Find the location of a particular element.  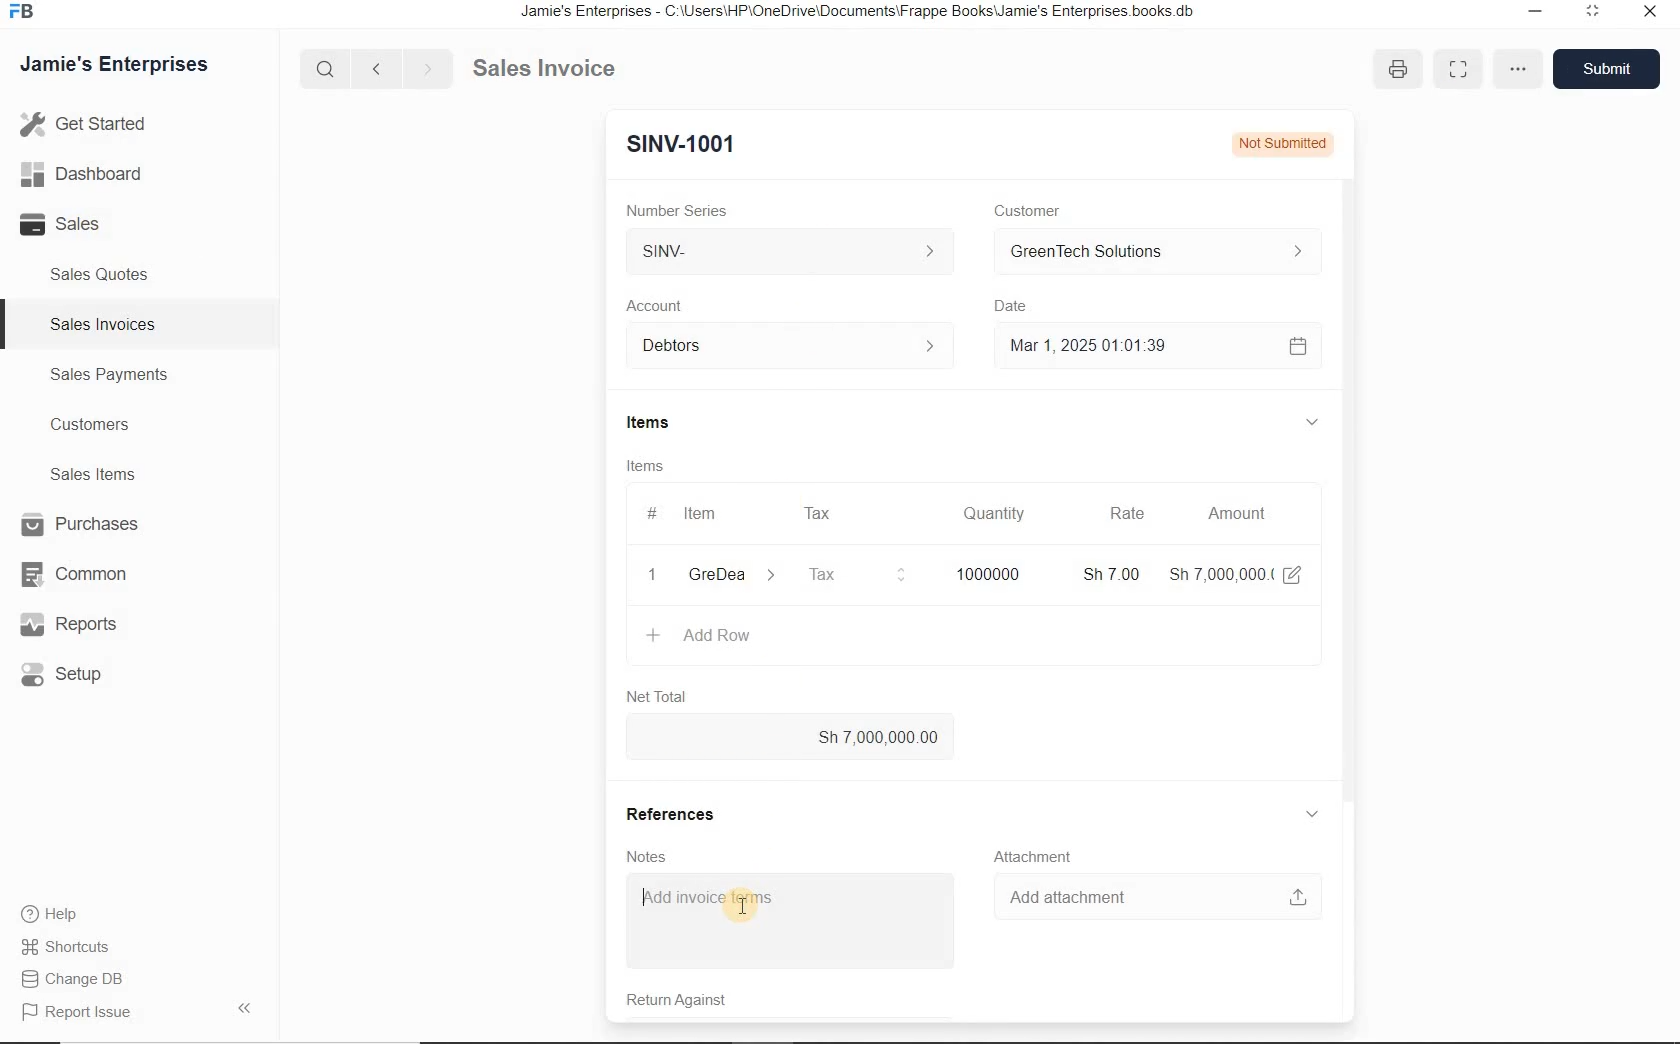

Customer is located at coordinates (1021, 210).